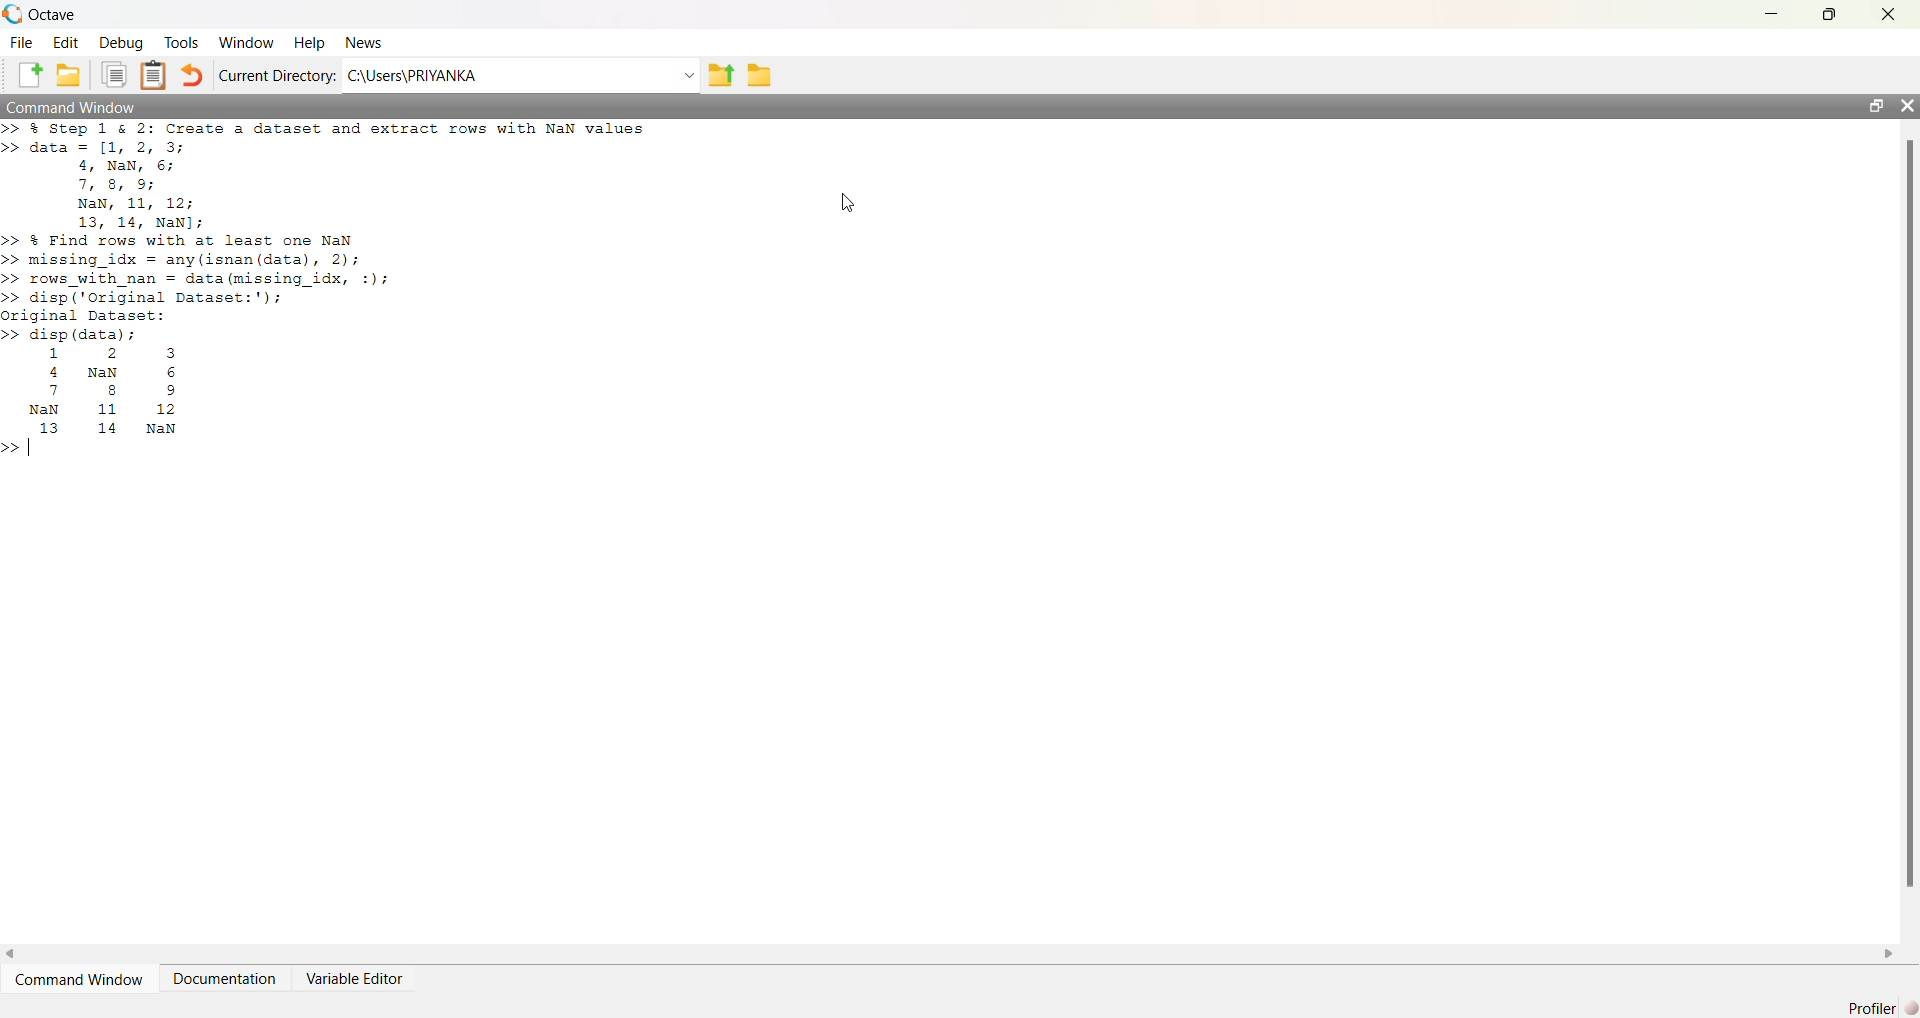  Describe the element at coordinates (1875, 105) in the screenshot. I see `maximize` at that location.